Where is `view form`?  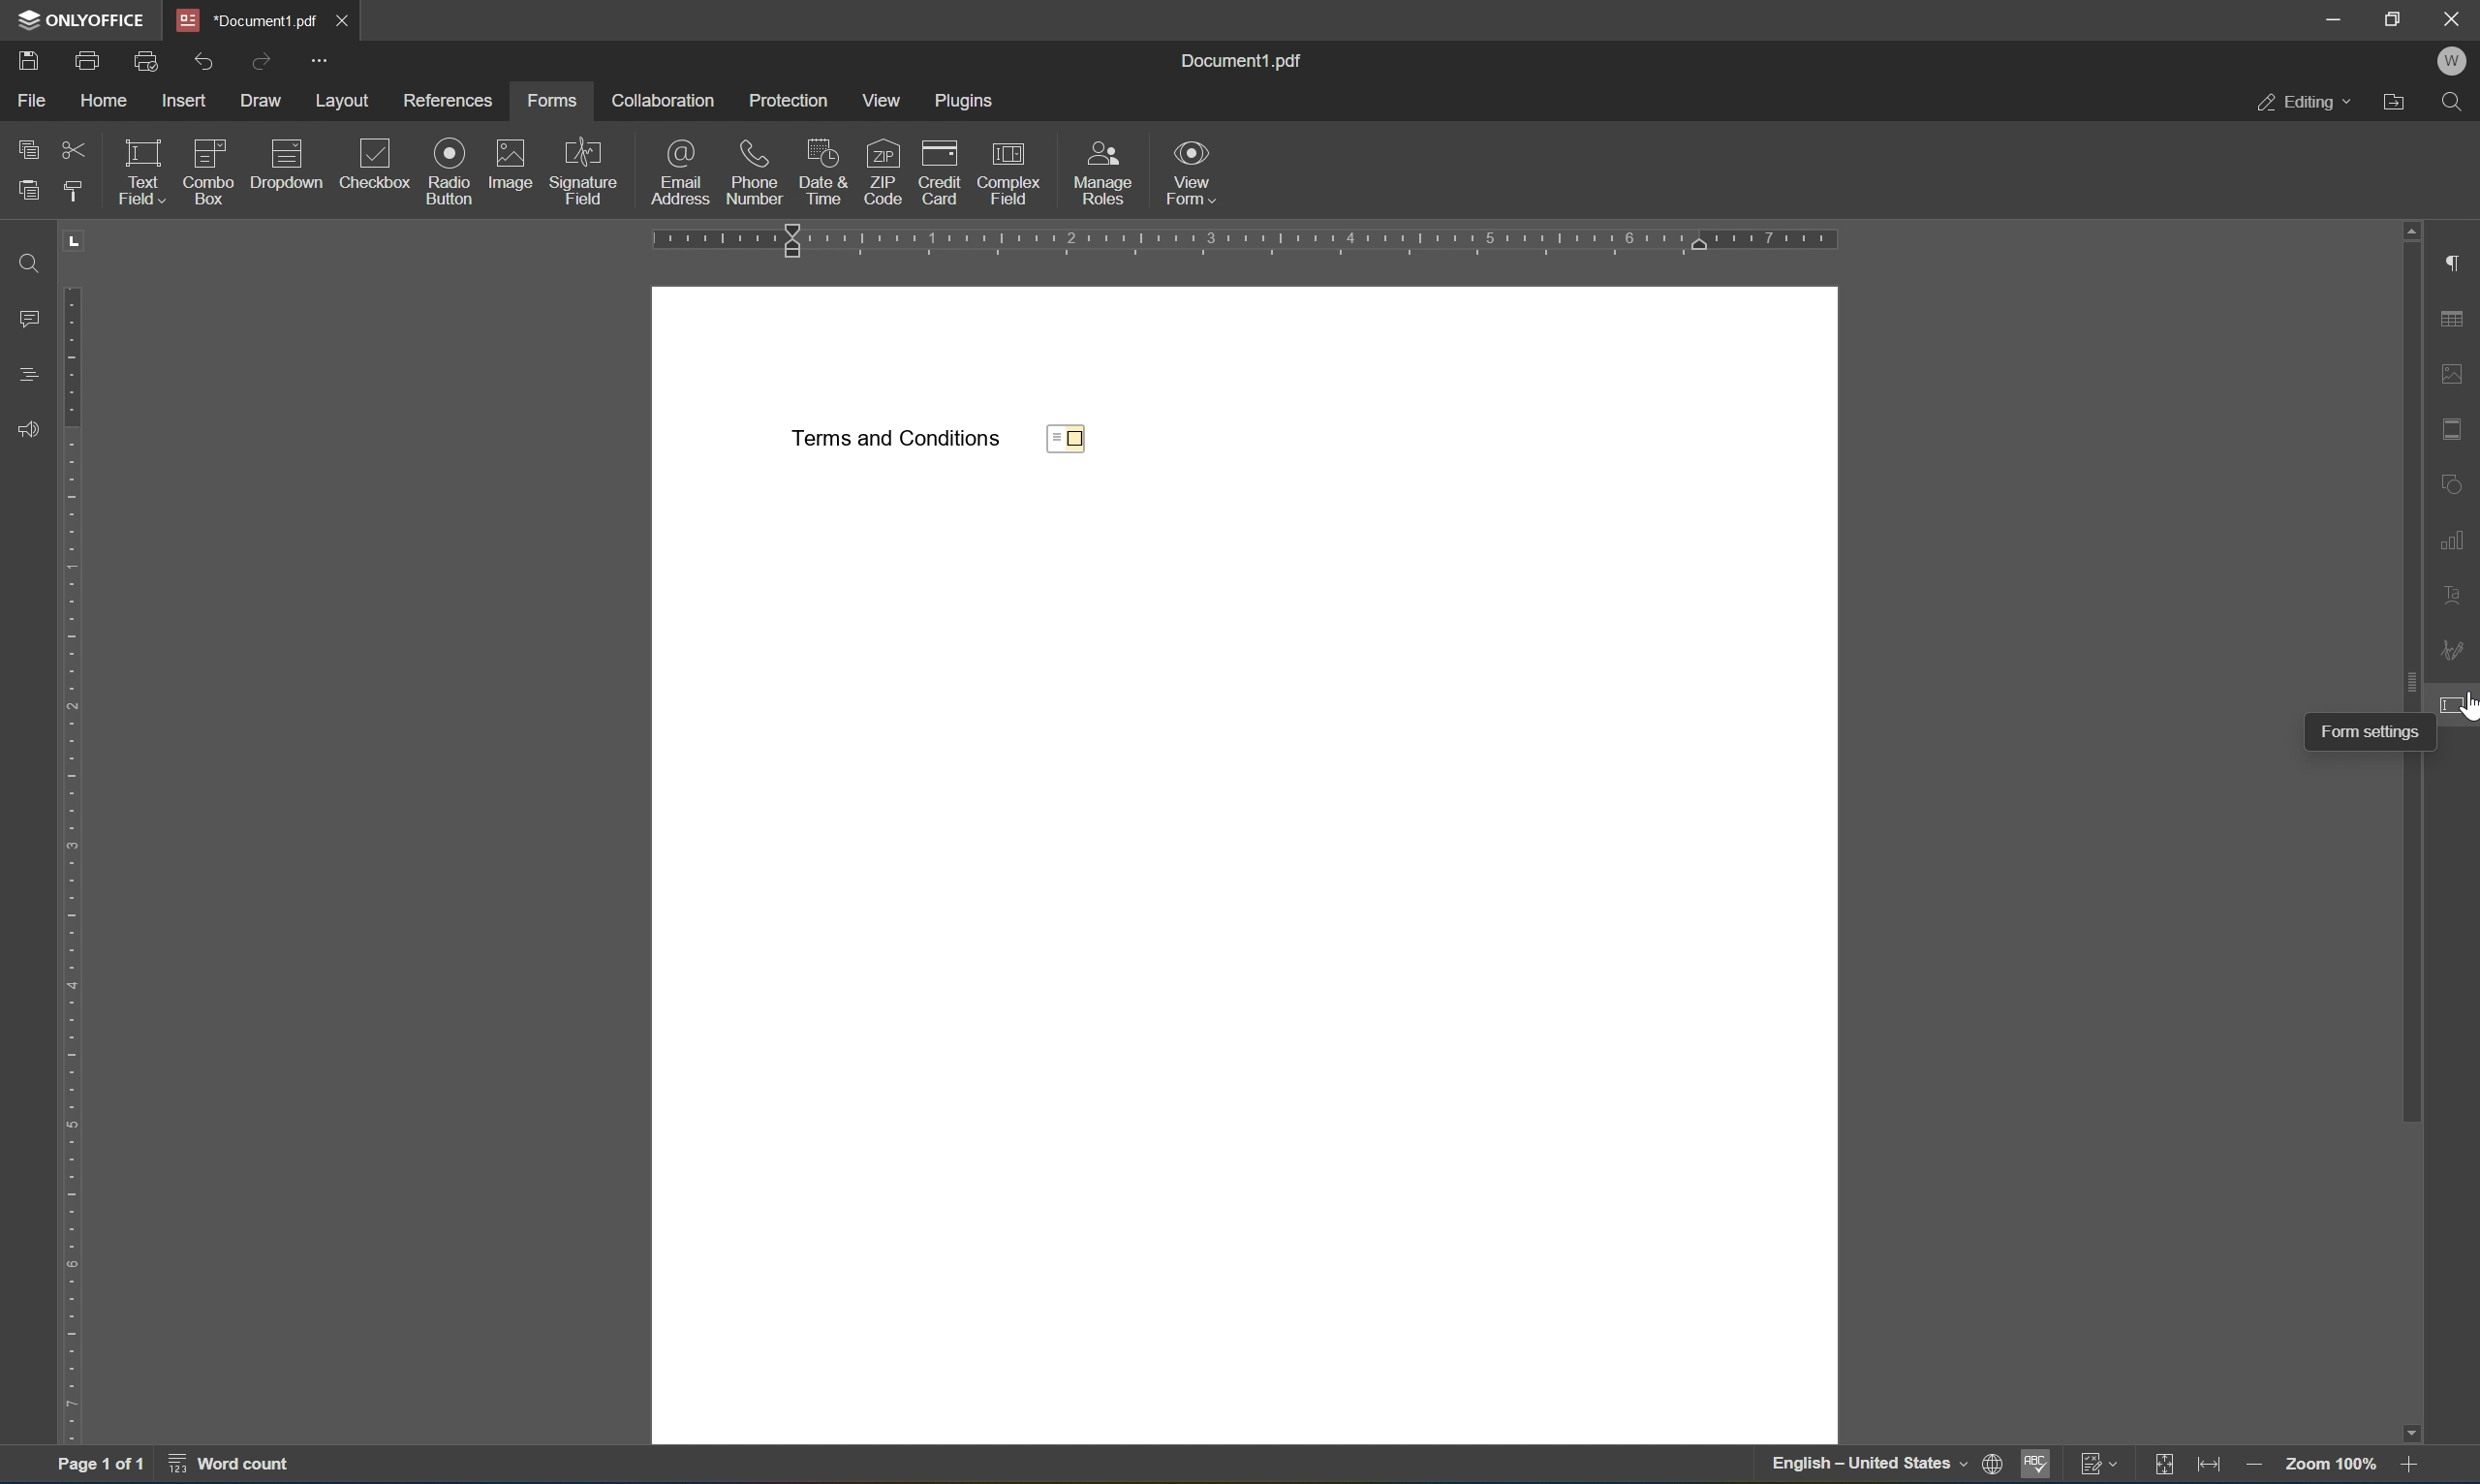
view form is located at coordinates (1191, 171).